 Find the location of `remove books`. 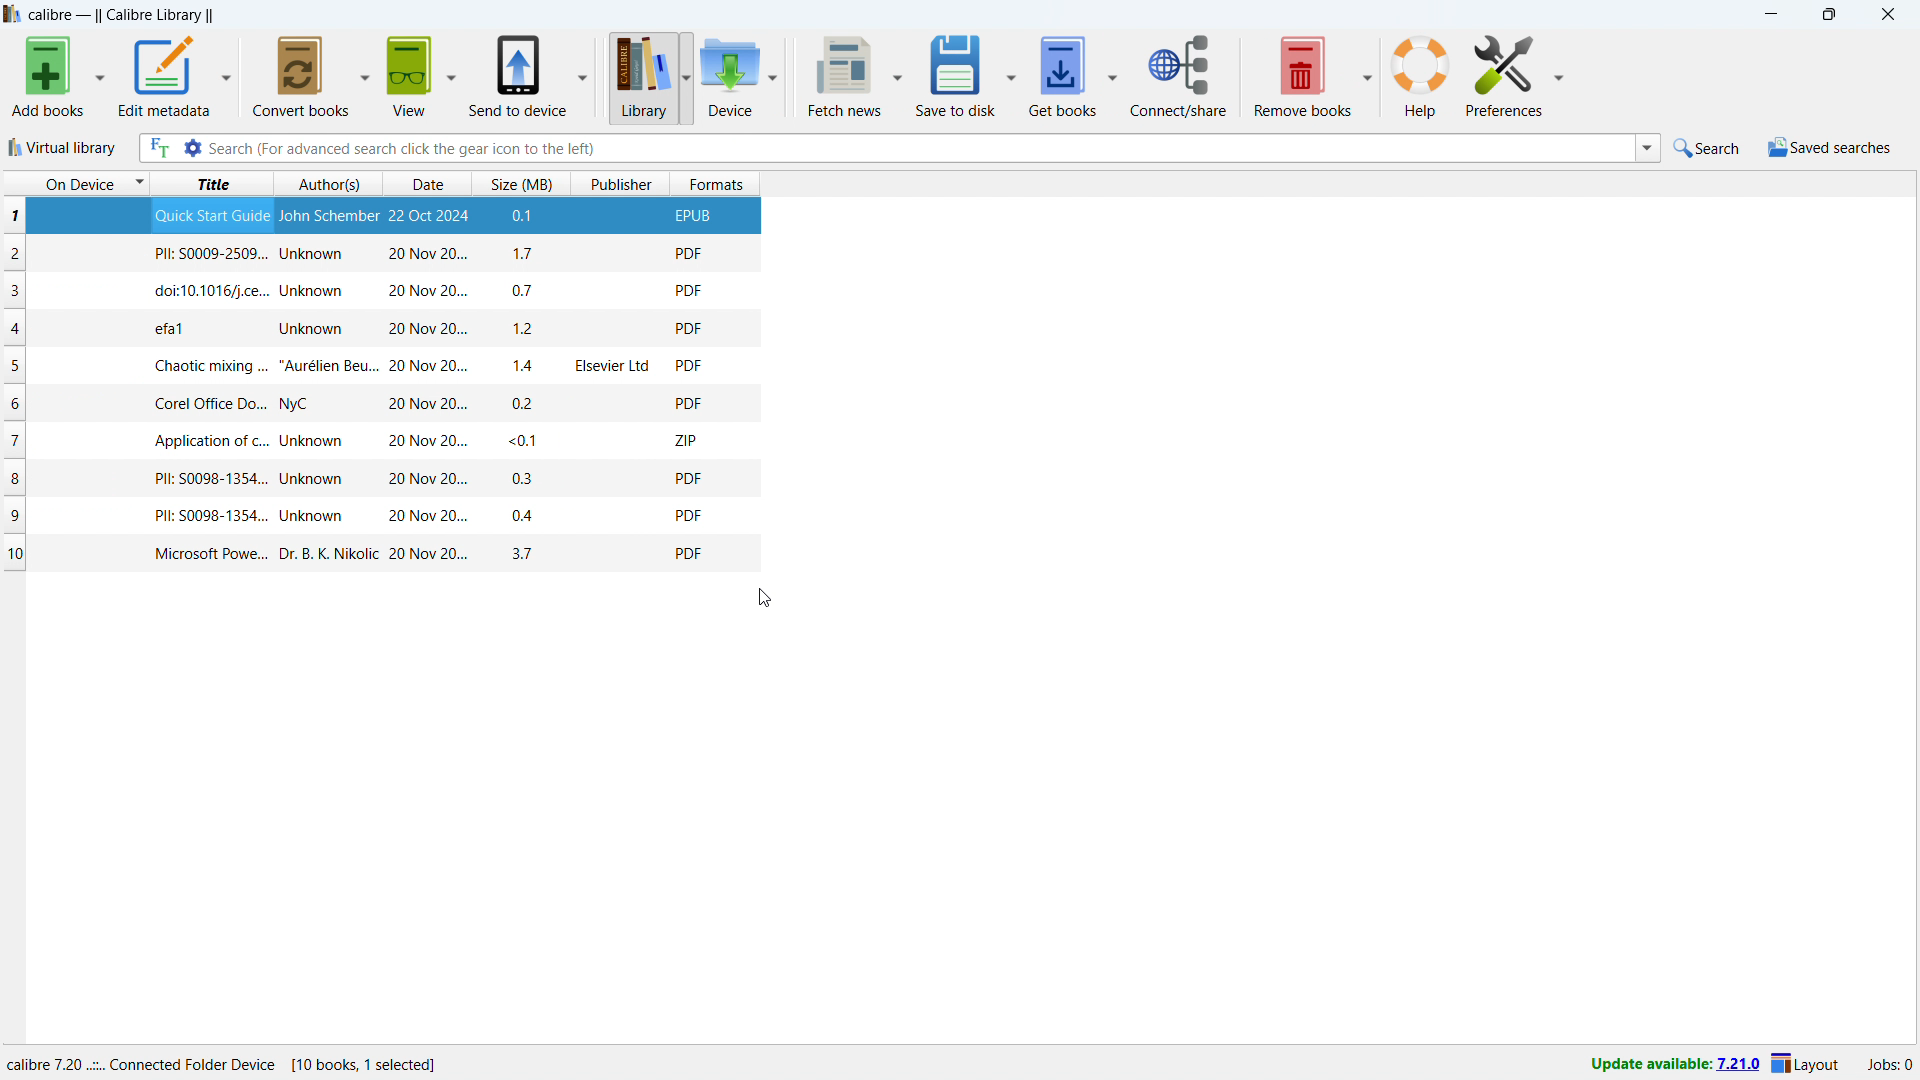

remove books is located at coordinates (1297, 77).